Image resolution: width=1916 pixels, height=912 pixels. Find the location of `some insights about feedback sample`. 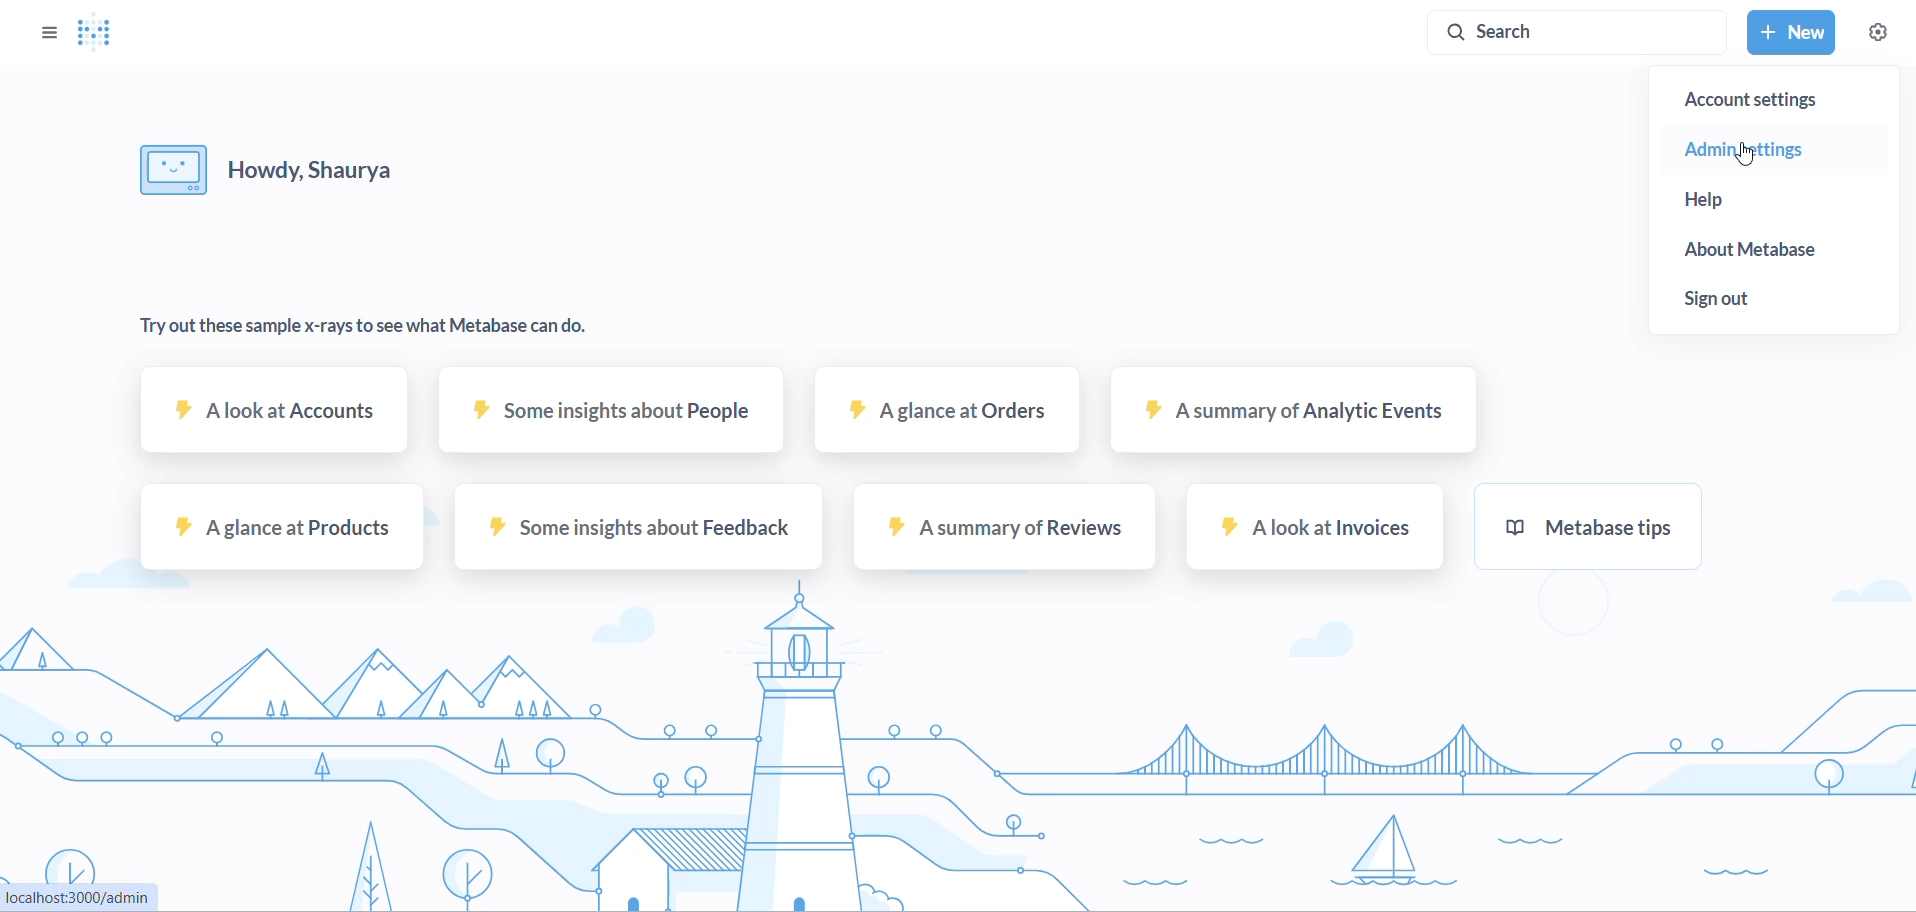

some insights about feedback sample is located at coordinates (634, 517).